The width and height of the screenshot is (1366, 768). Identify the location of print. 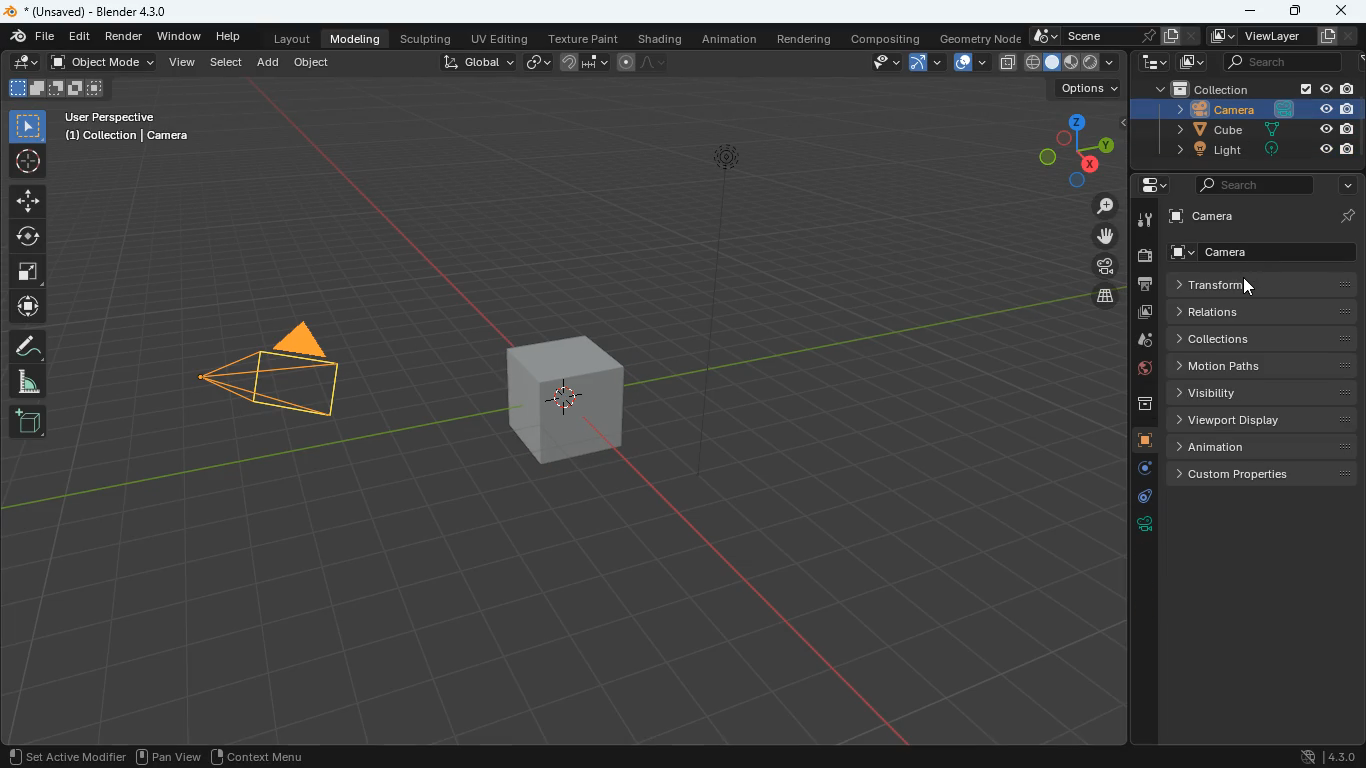
(1146, 286).